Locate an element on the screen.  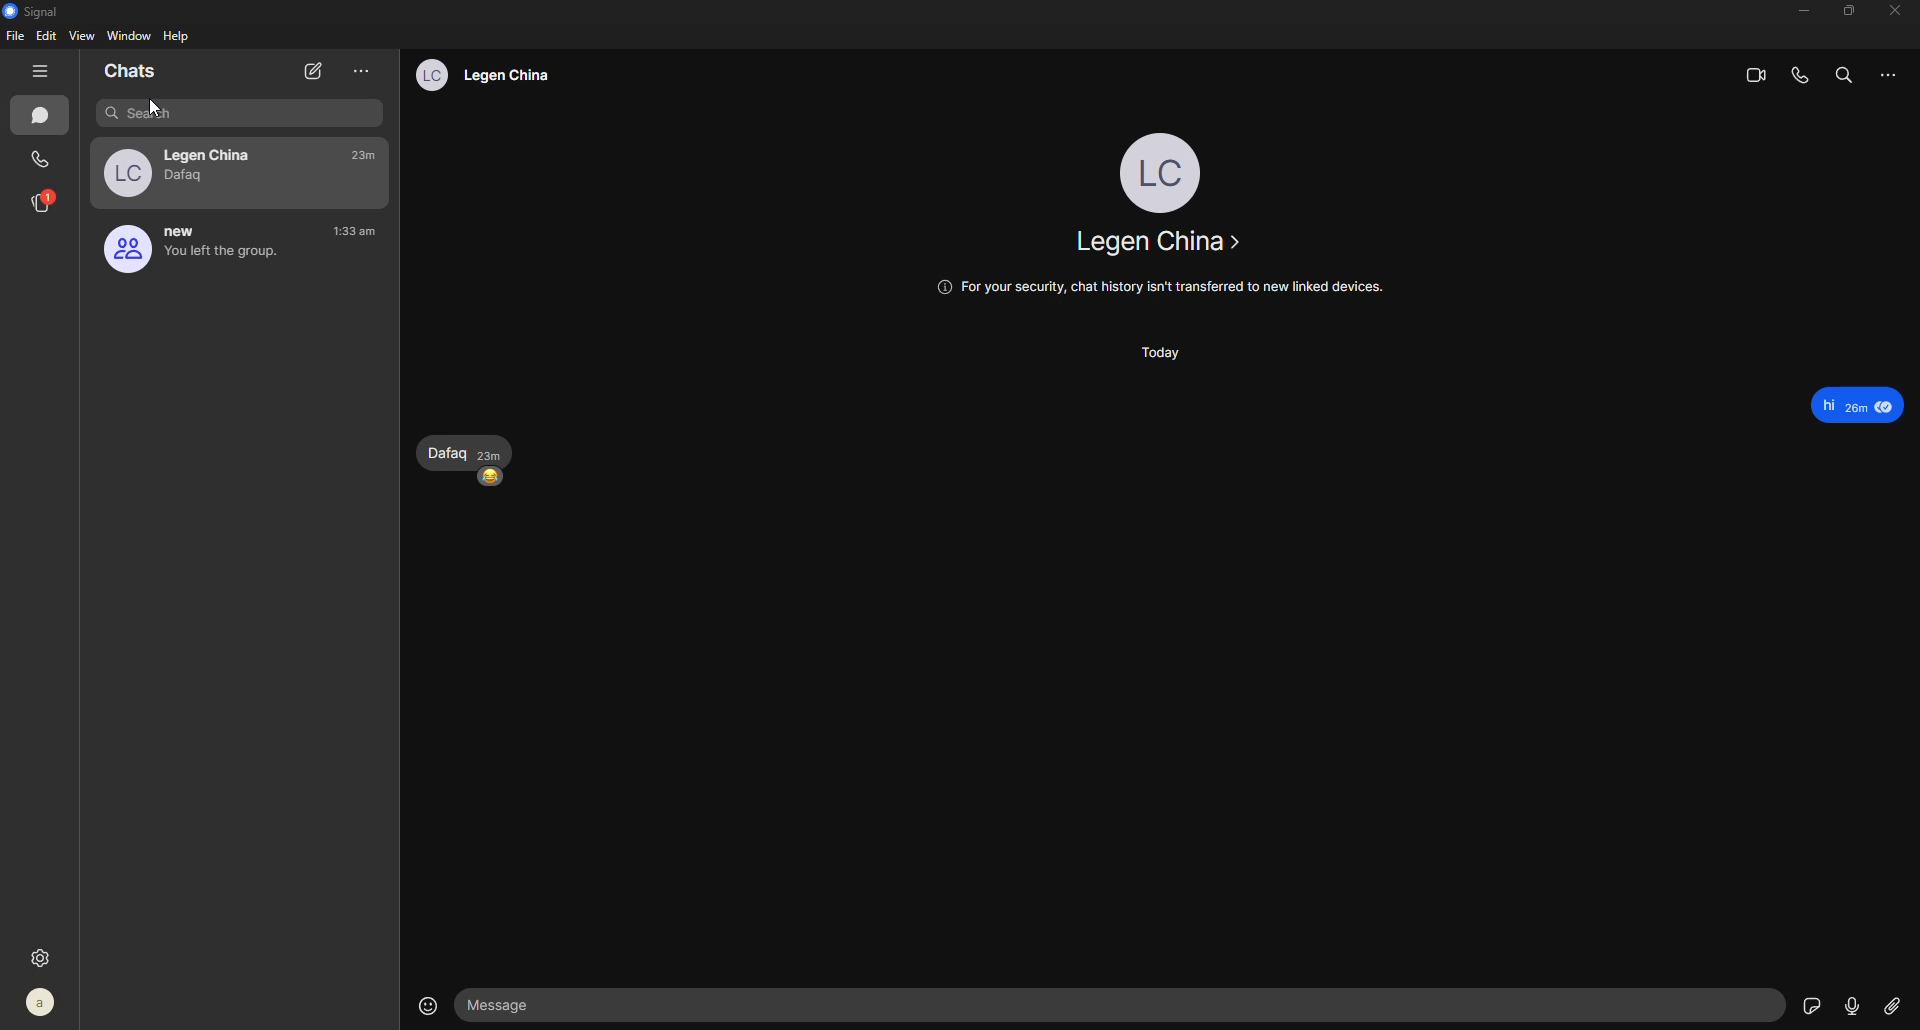
sticker is located at coordinates (1809, 1005).